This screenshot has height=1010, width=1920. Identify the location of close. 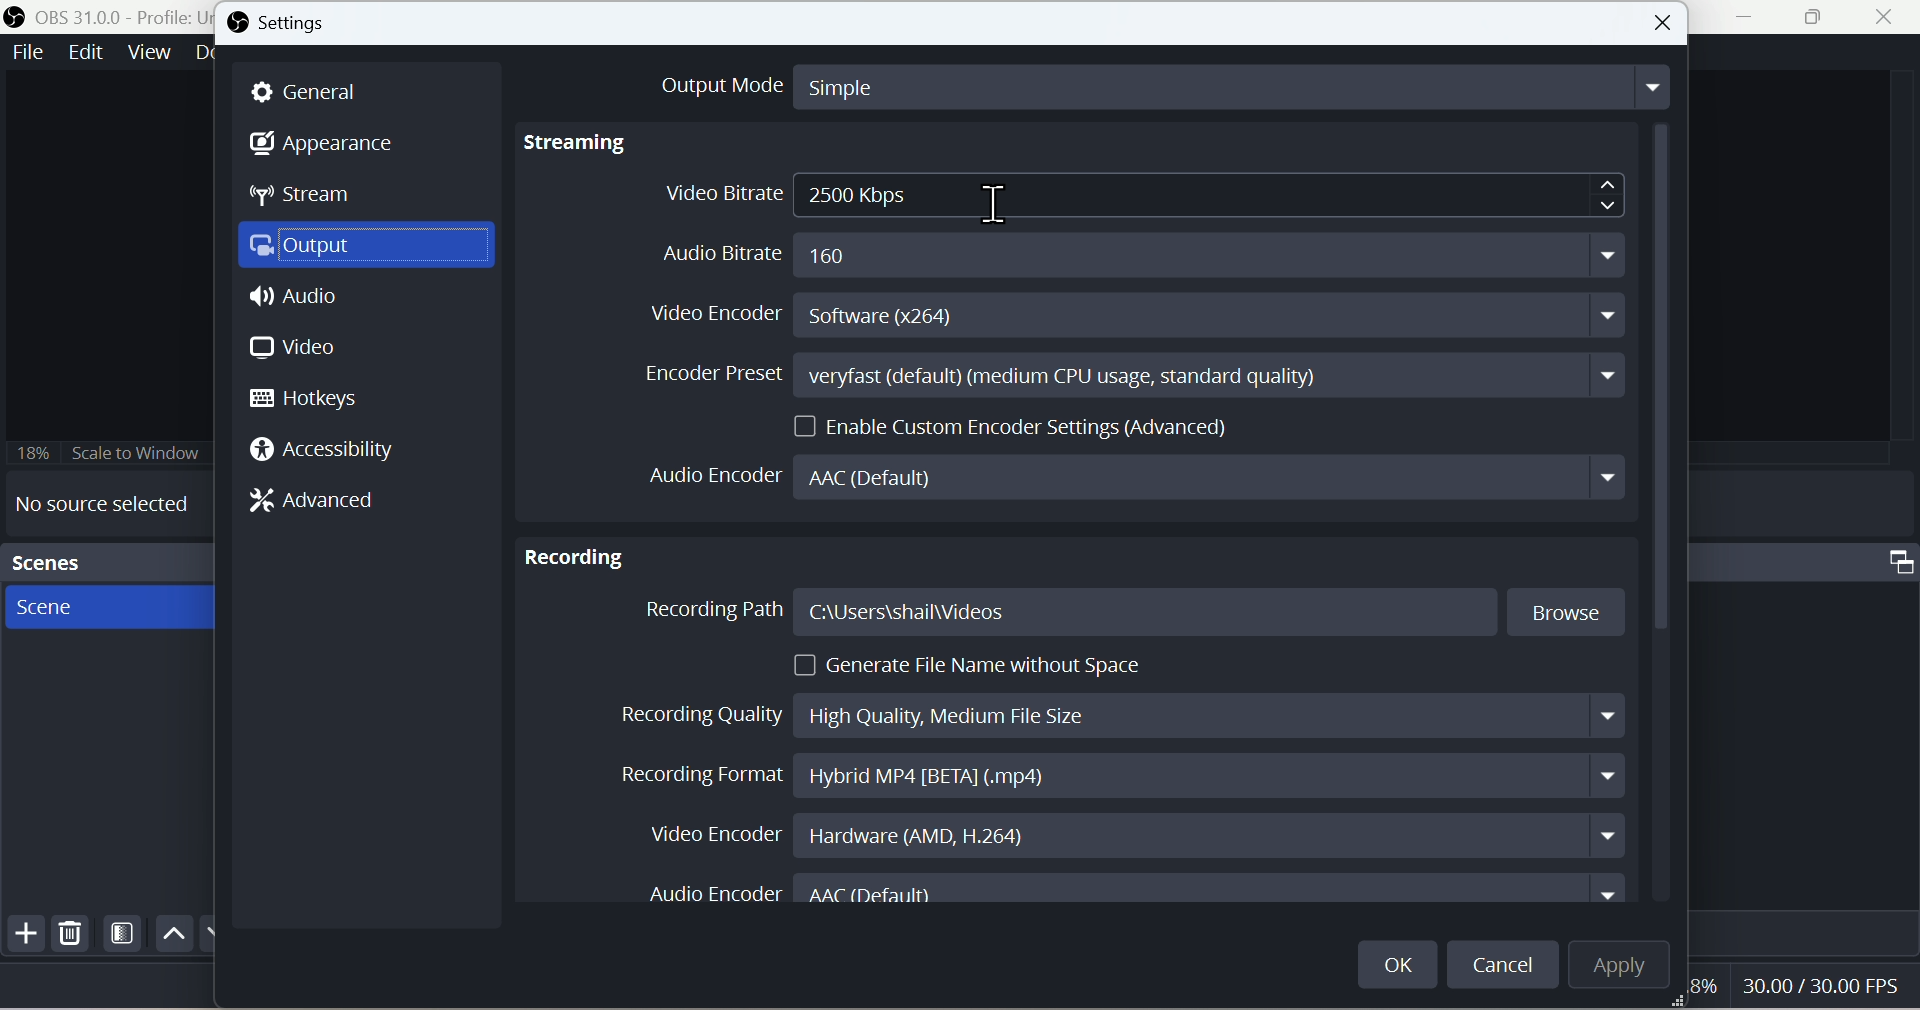
(1889, 19).